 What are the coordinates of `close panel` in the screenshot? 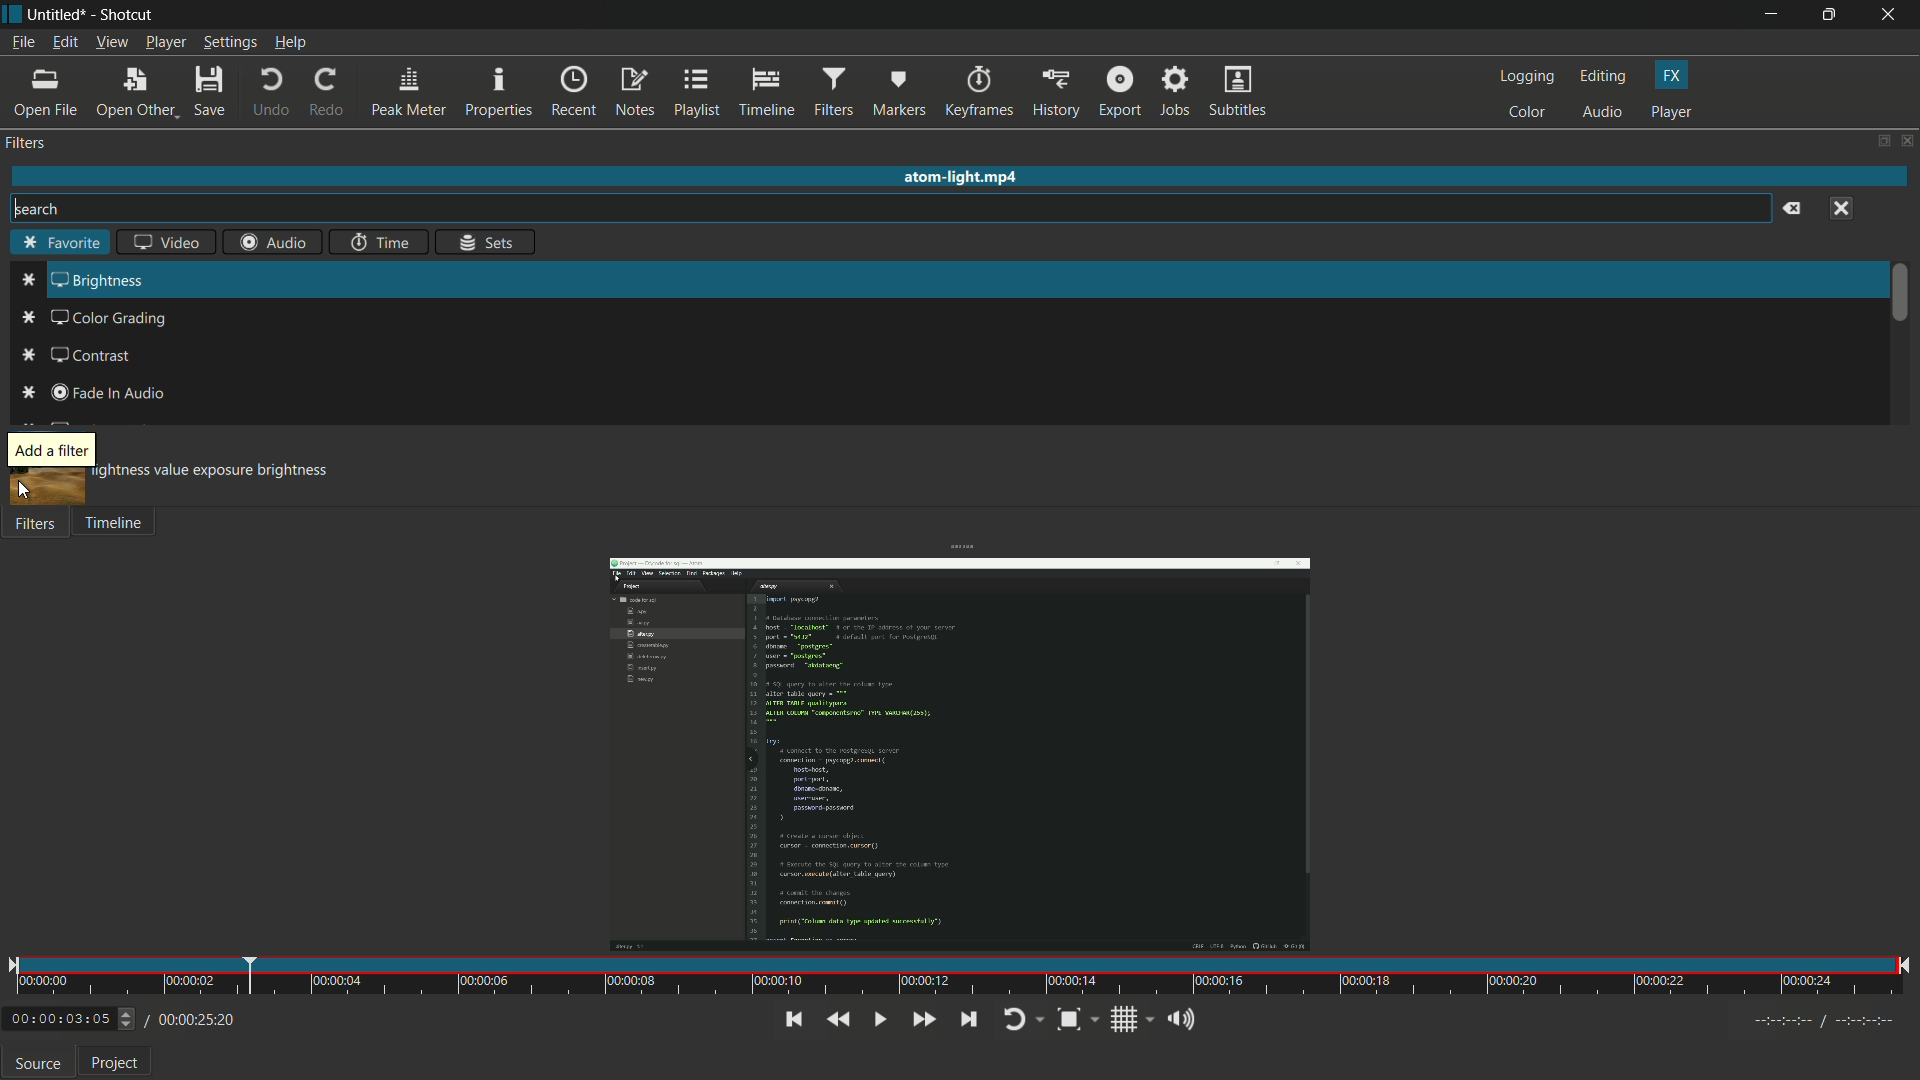 It's located at (1908, 142).